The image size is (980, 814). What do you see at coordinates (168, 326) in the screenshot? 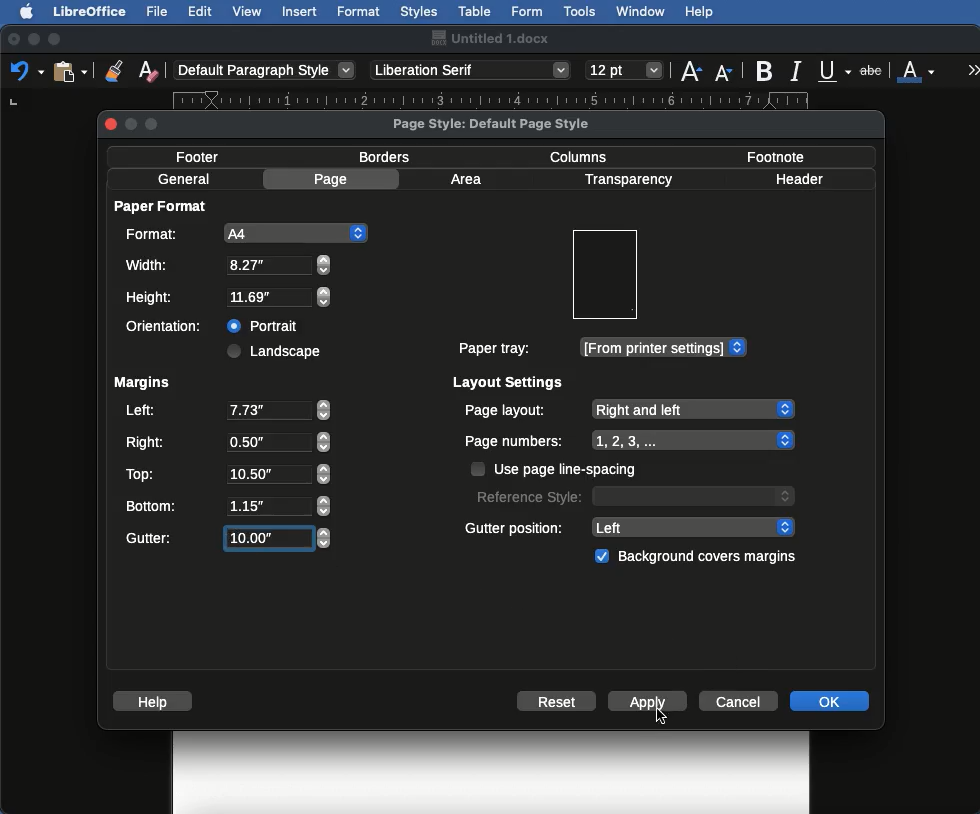
I see `Orientation` at bounding box center [168, 326].